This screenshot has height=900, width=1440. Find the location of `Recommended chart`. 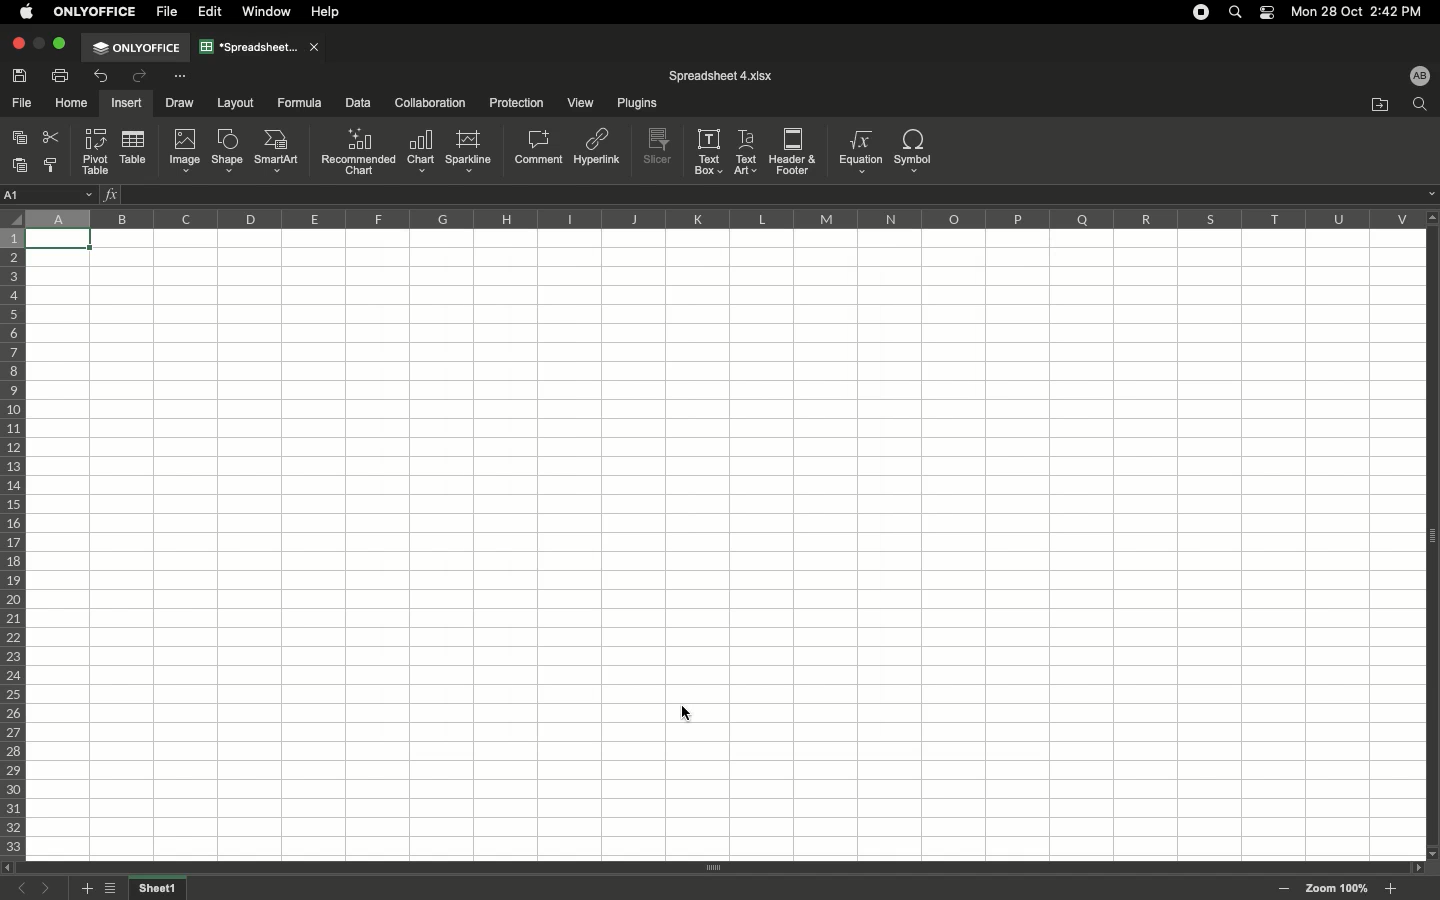

Recommended chart is located at coordinates (358, 151).